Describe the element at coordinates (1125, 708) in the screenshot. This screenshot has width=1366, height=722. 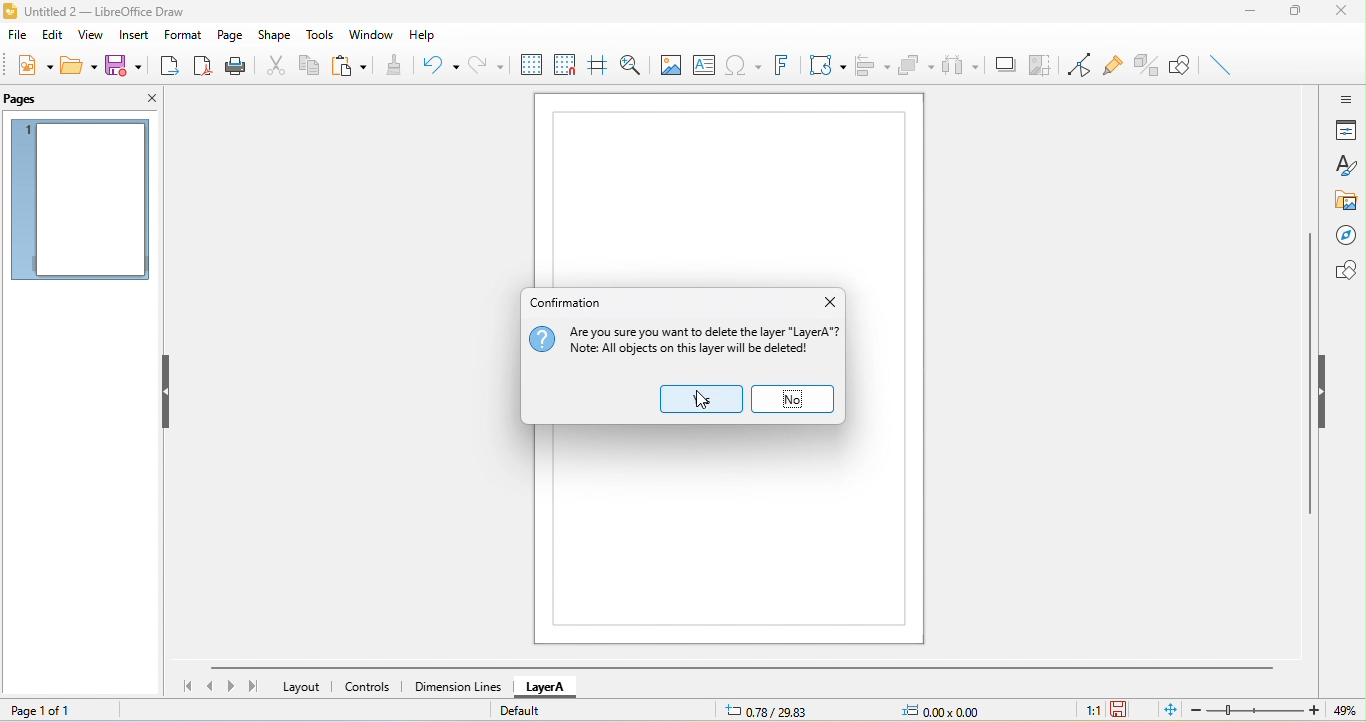
I see `the document has not been modified since the last save` at that location.